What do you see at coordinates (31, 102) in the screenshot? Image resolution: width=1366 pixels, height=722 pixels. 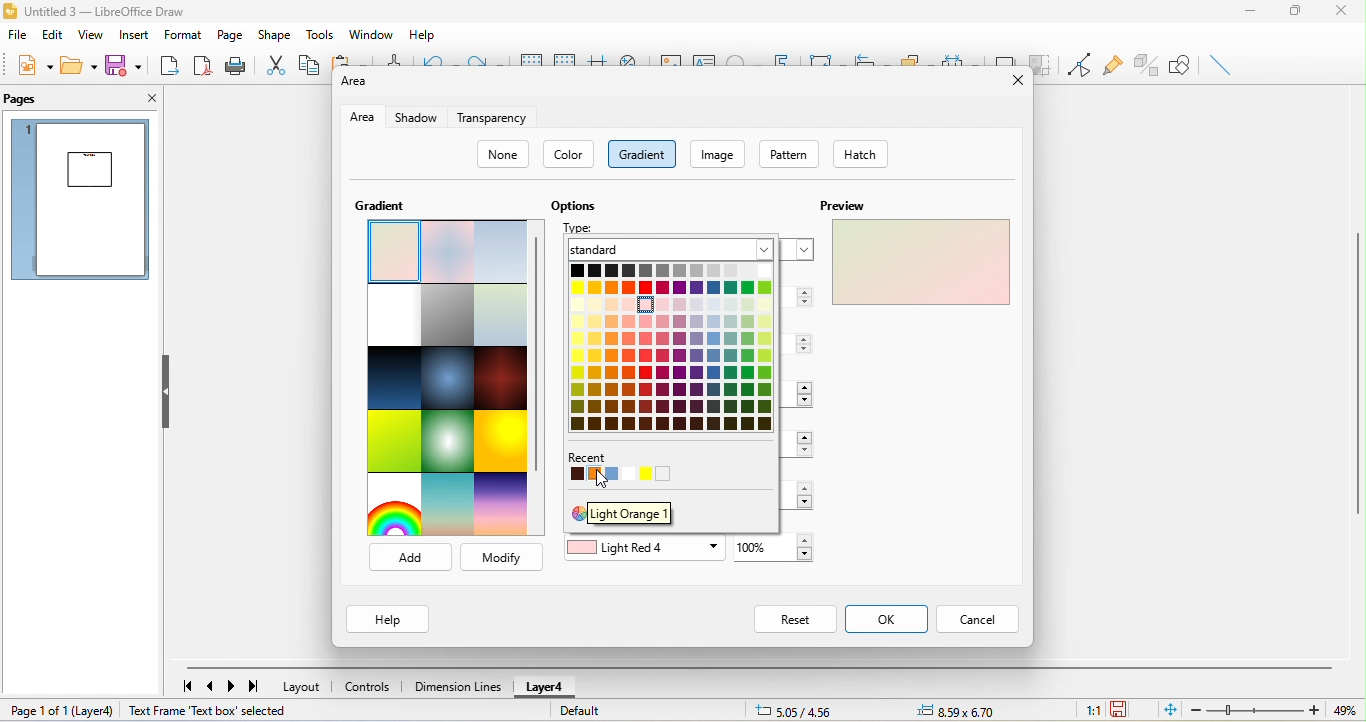 I see `pages` at bounding box center [31, 102].